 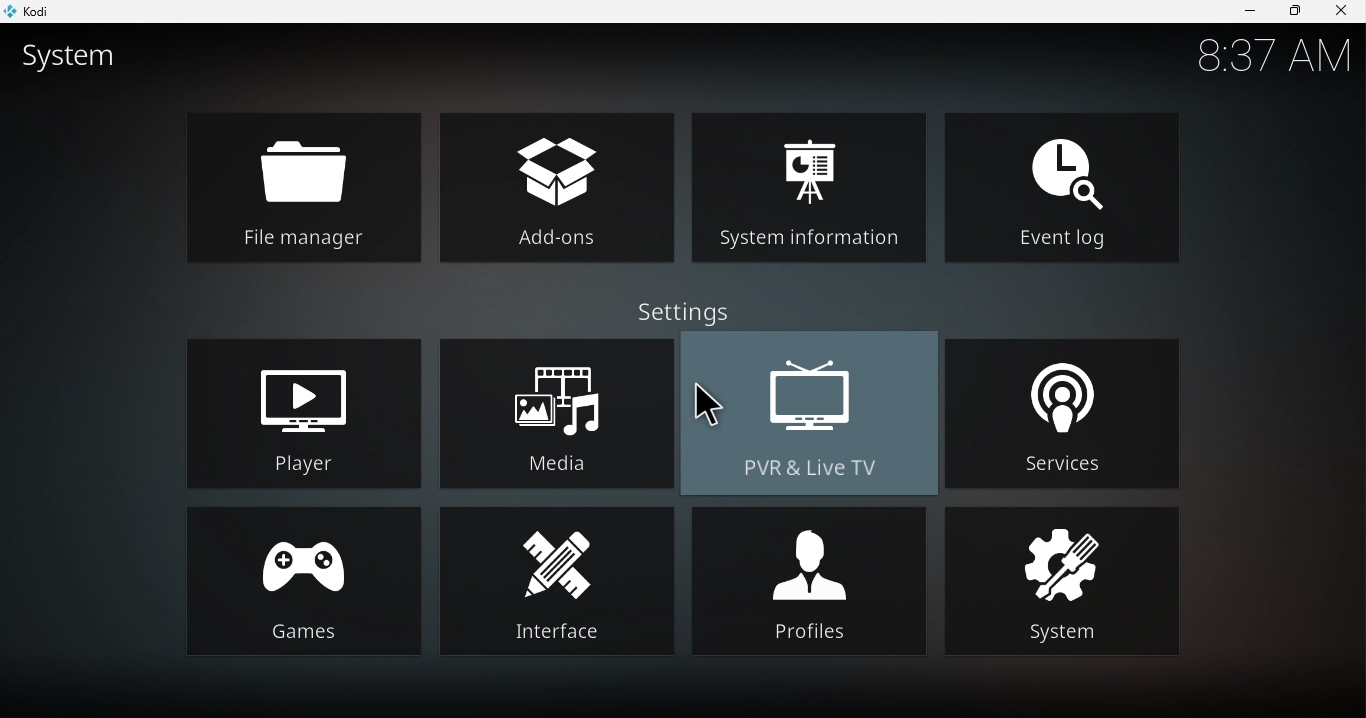 I want to click on Player, so click(x=309, y=409).